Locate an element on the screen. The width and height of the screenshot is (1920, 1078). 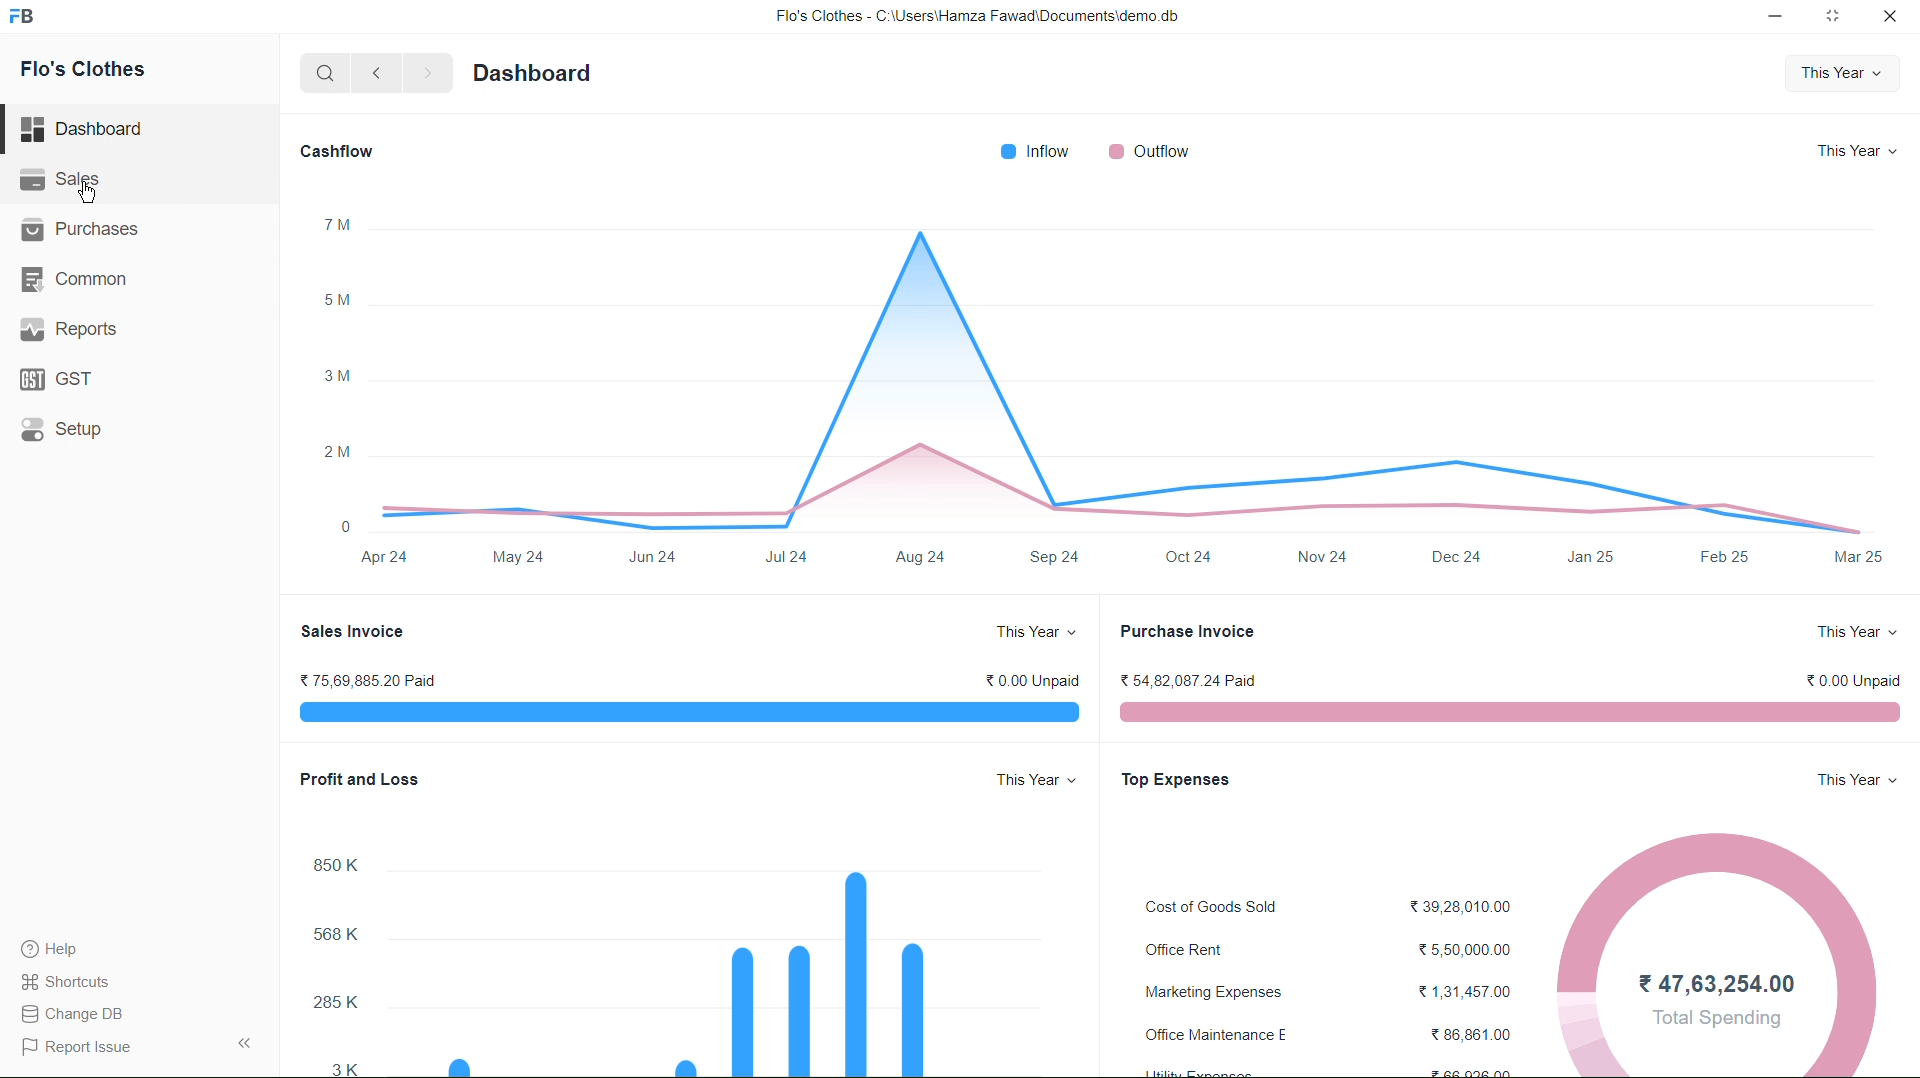
close is located at coordinates (1885, 17).